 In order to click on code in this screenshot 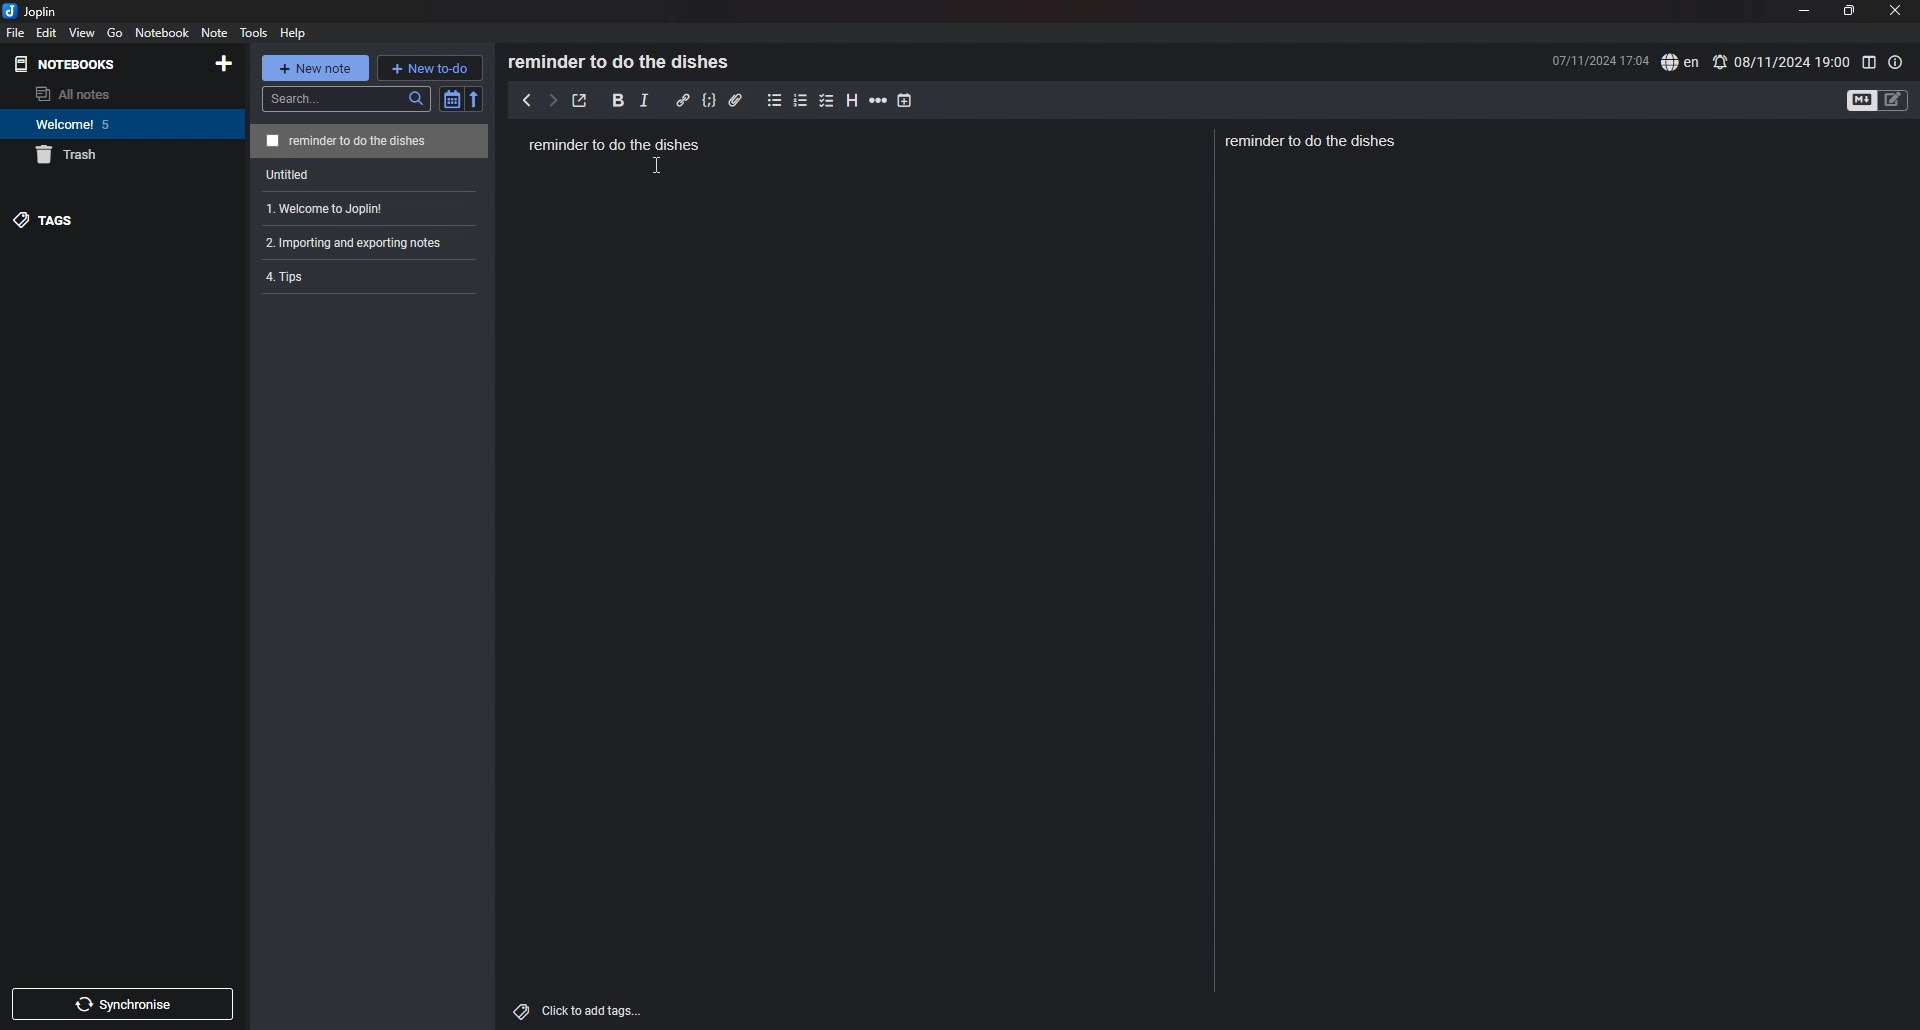, I will do `click(710, 101)`.